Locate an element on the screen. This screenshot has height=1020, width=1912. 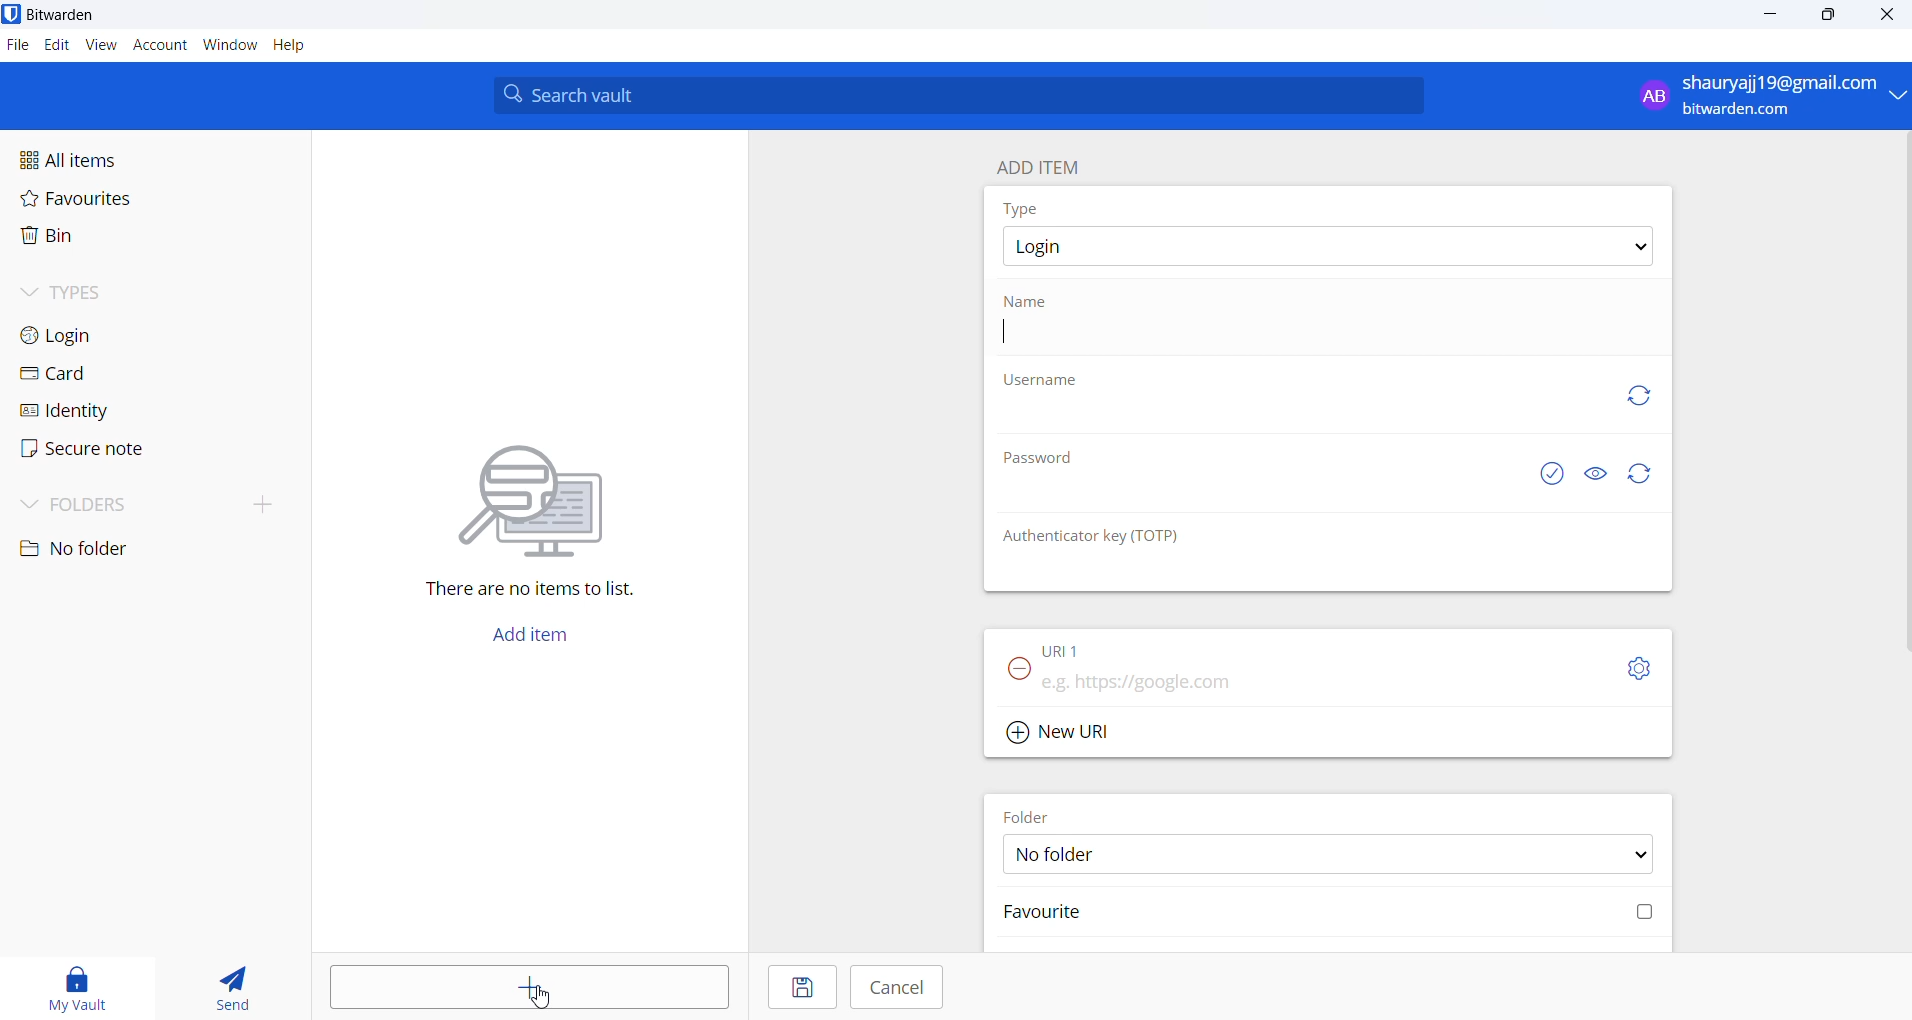
add item button is located at coordinates (541, 640).